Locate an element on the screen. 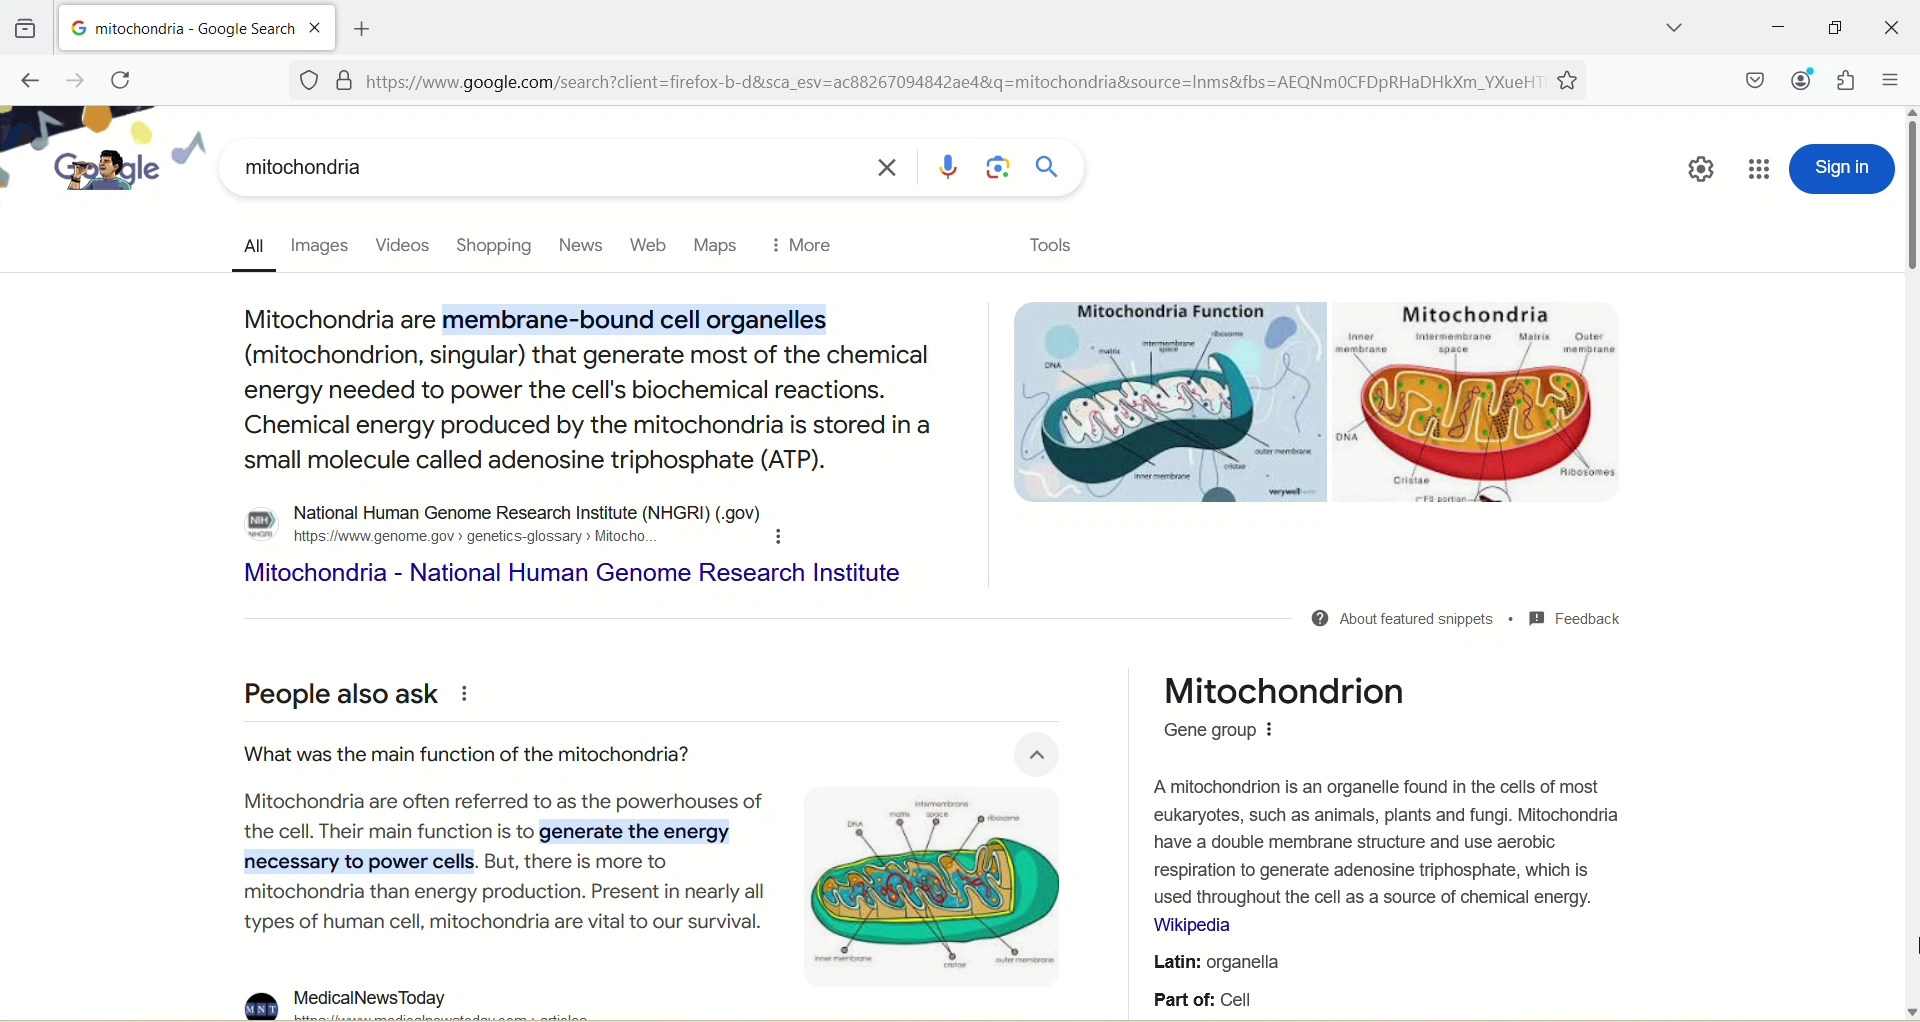 This screenshot has width=1920, height=1022. images is located at coordinates (323, 247).